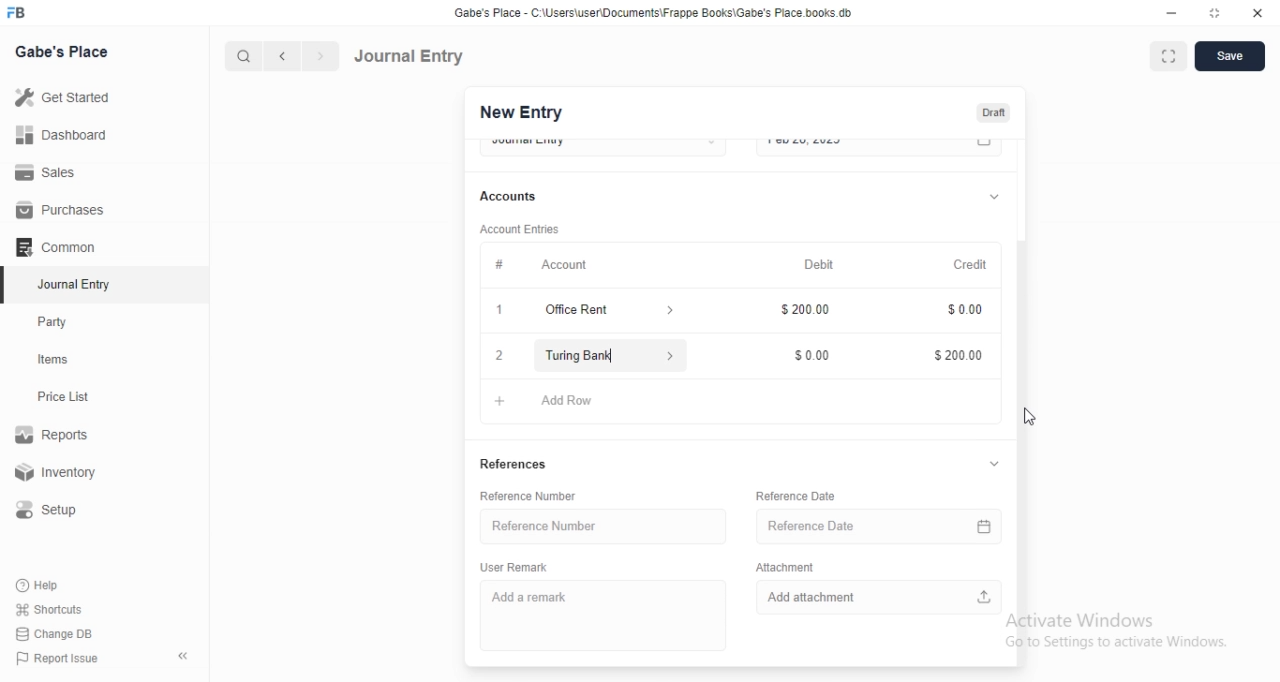 This screenshot has width=1280, height=682. Describe the element at coordinates (1218, 13) in the screenshot. I see `restore` at that location.